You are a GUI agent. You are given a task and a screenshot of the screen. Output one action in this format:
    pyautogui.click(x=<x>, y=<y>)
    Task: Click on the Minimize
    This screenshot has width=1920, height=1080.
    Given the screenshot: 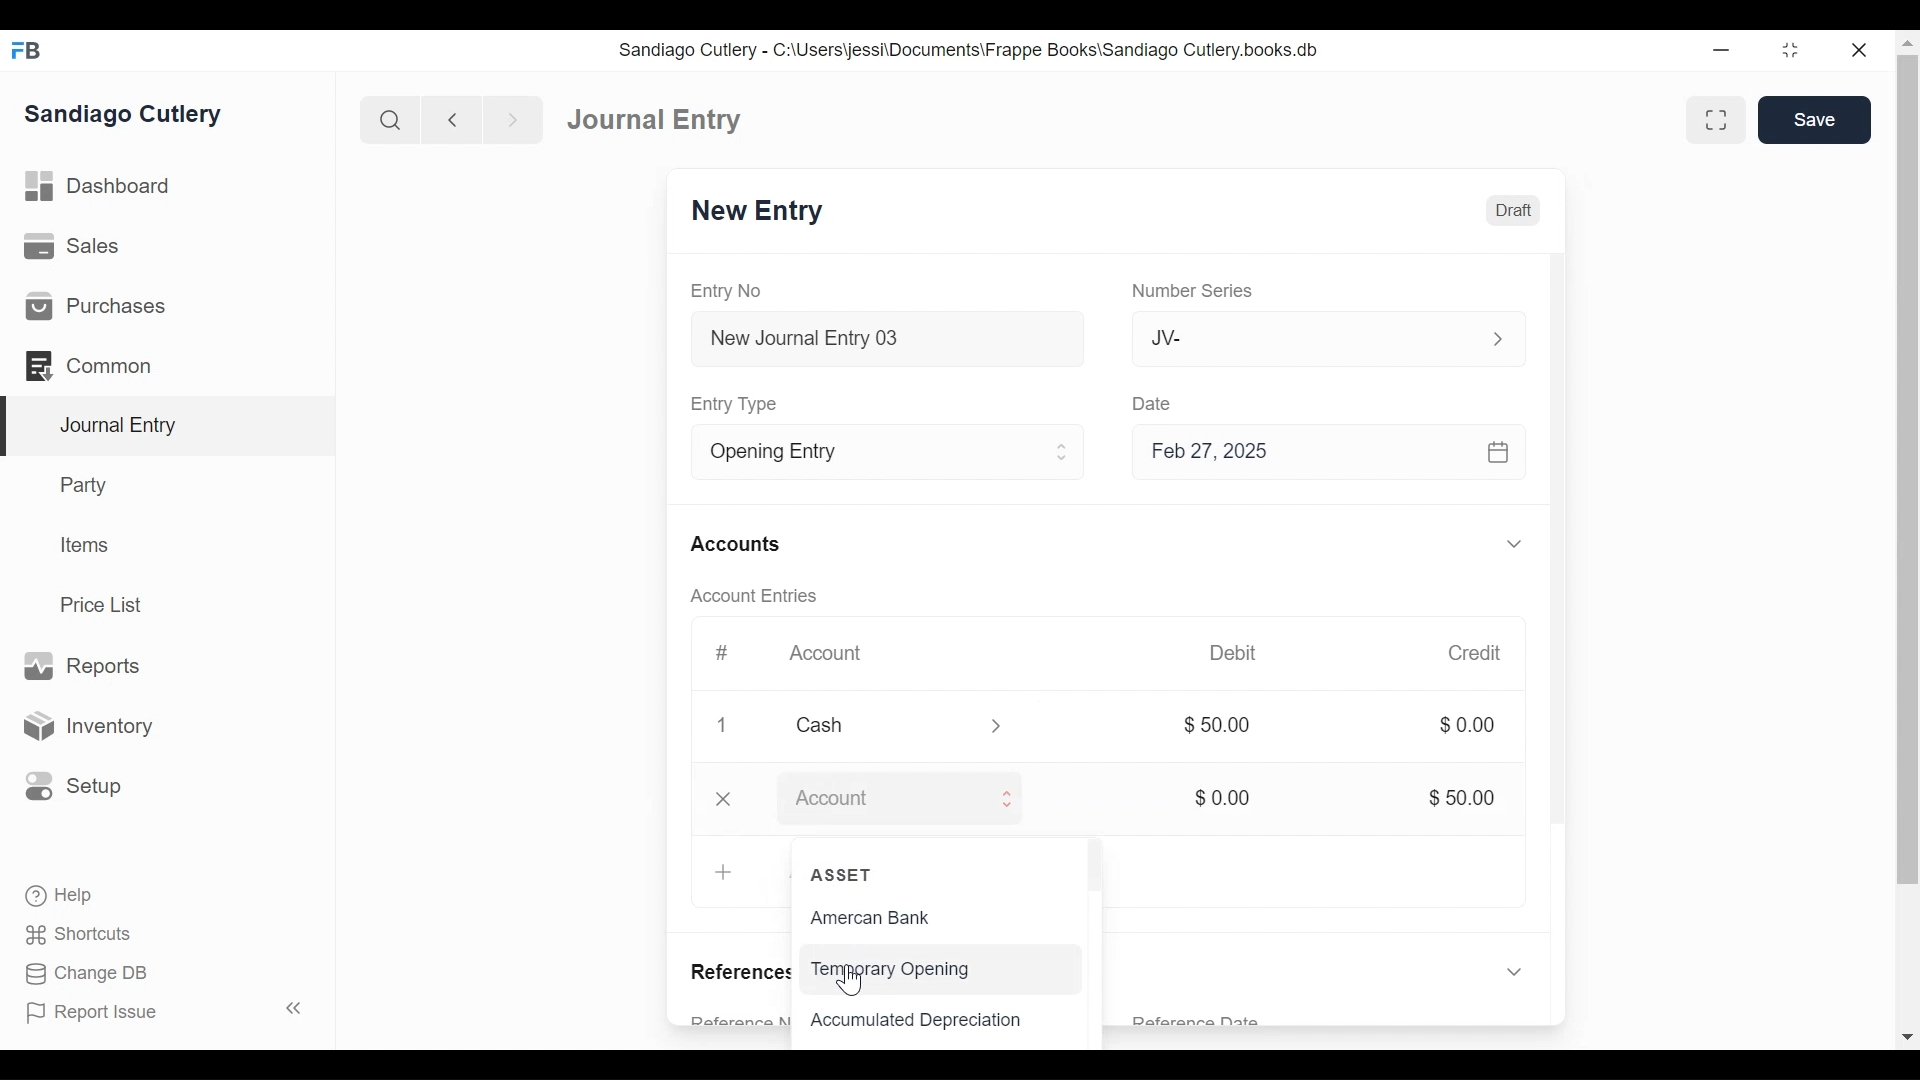 What is the action you would take?
    pyautogui.click(x=1723, y=49)
    